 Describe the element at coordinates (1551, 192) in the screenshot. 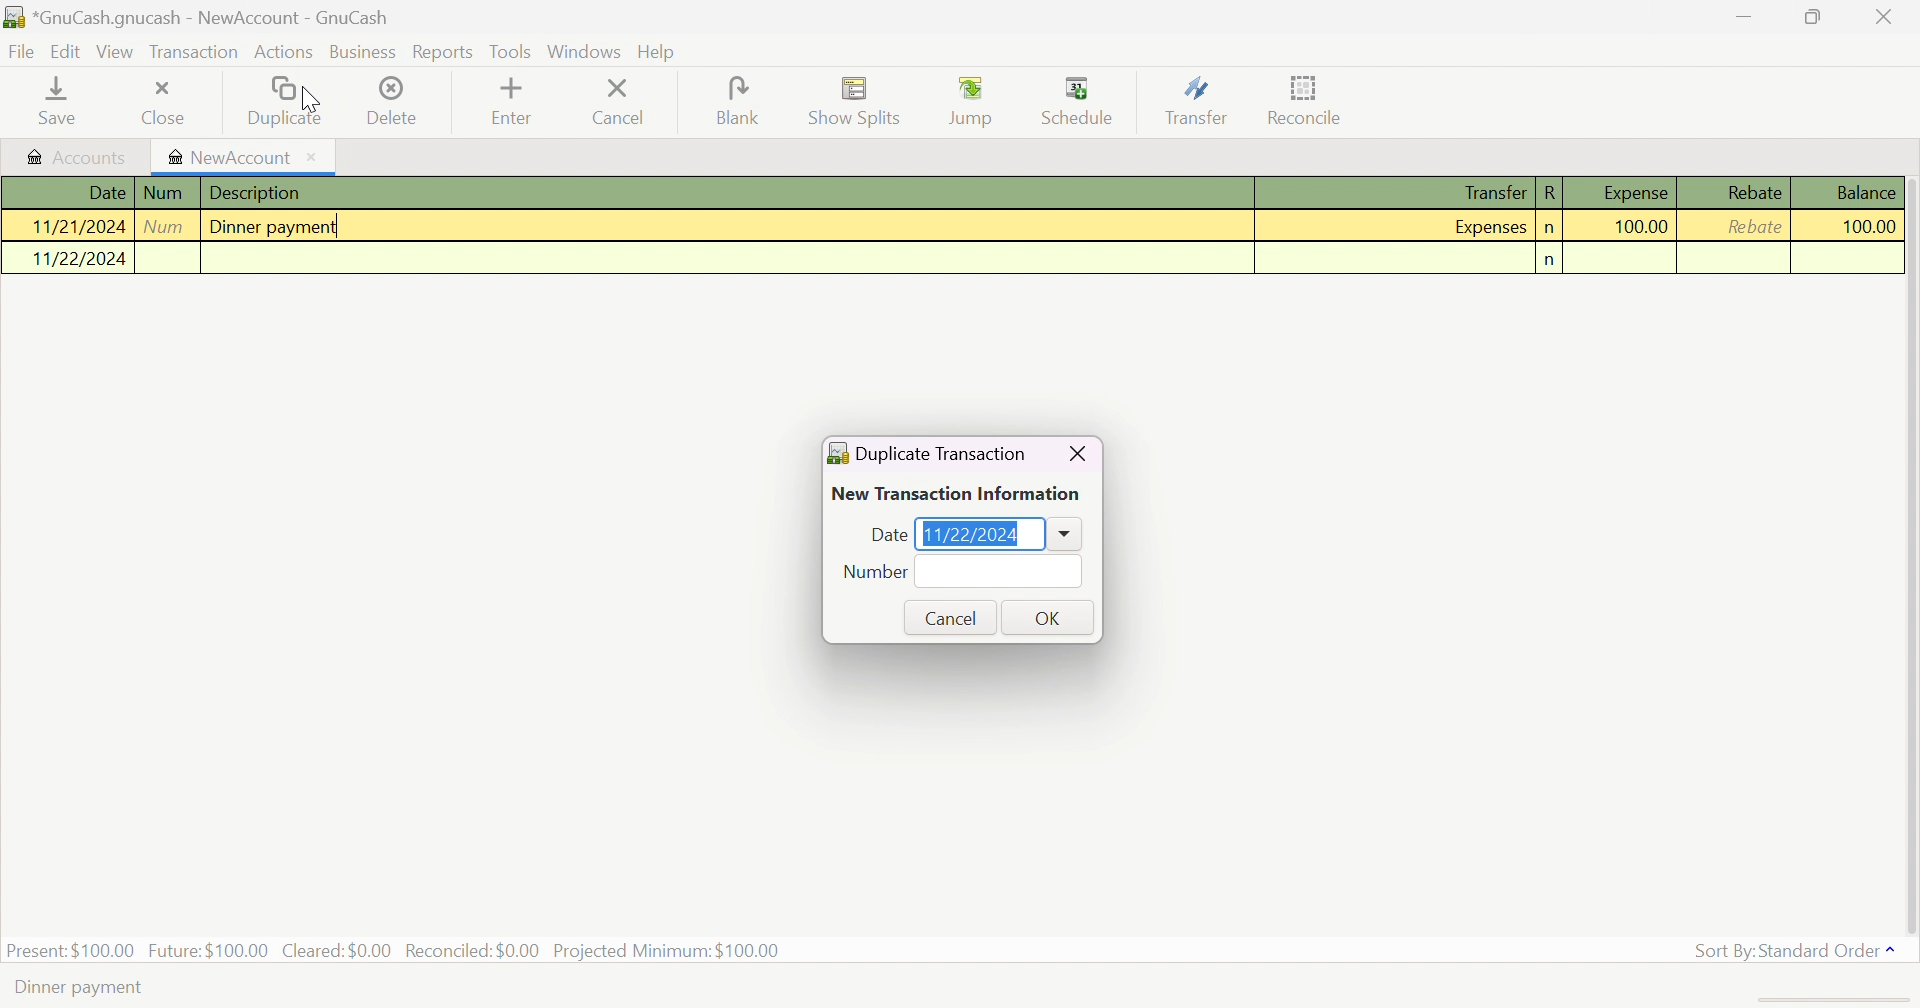

I see `R` at that location.